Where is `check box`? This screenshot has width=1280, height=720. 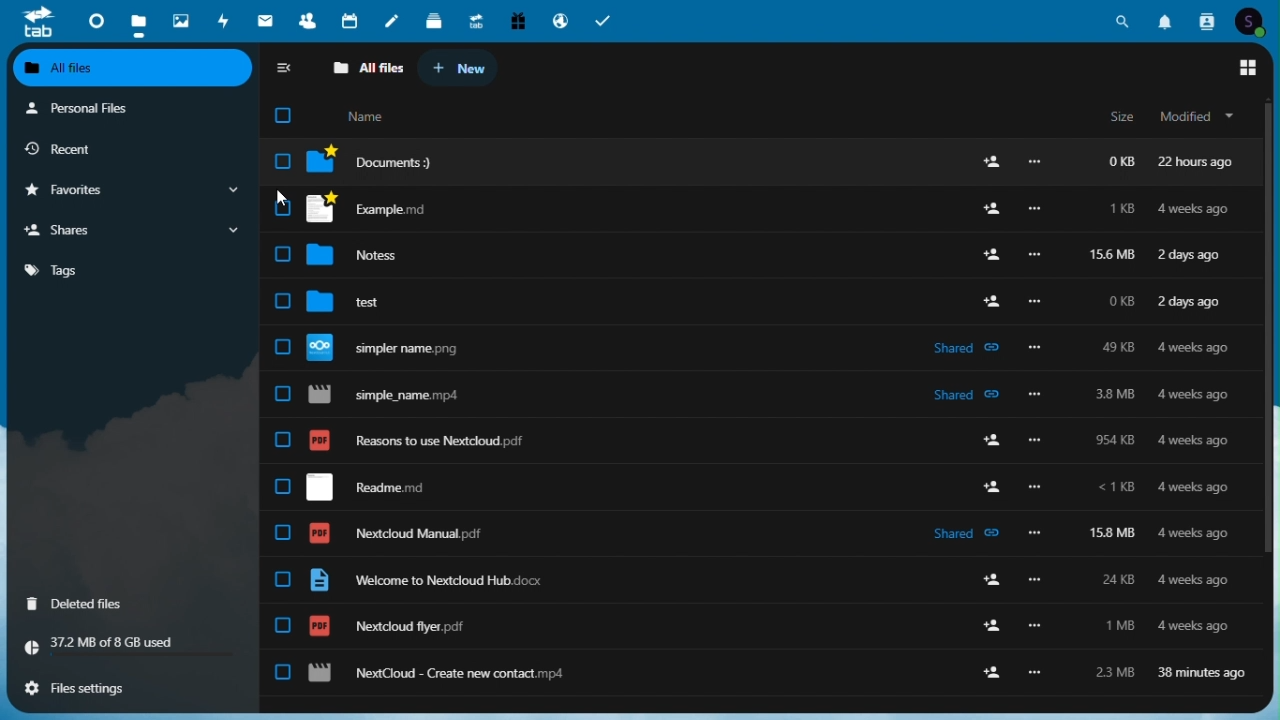
check box is located at coordinates (278, 439).